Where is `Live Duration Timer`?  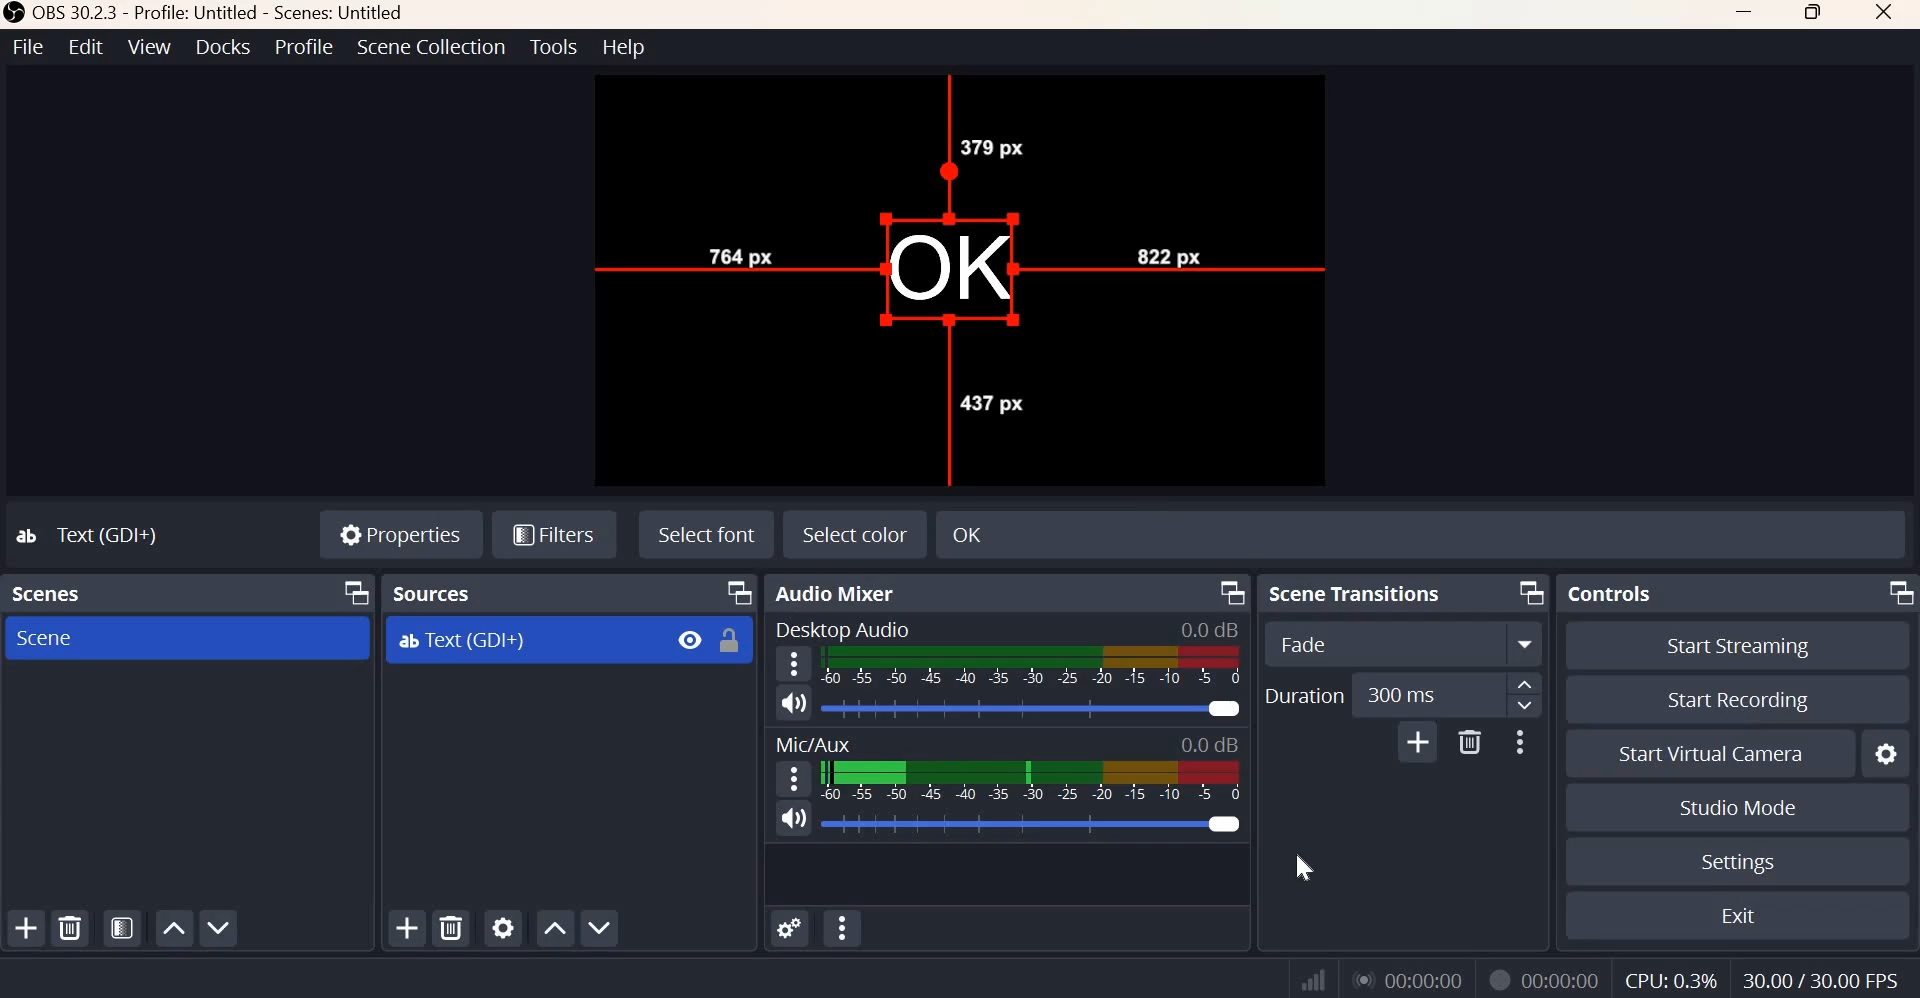
Live Duration Timer is located at coordinates (1409, 978).